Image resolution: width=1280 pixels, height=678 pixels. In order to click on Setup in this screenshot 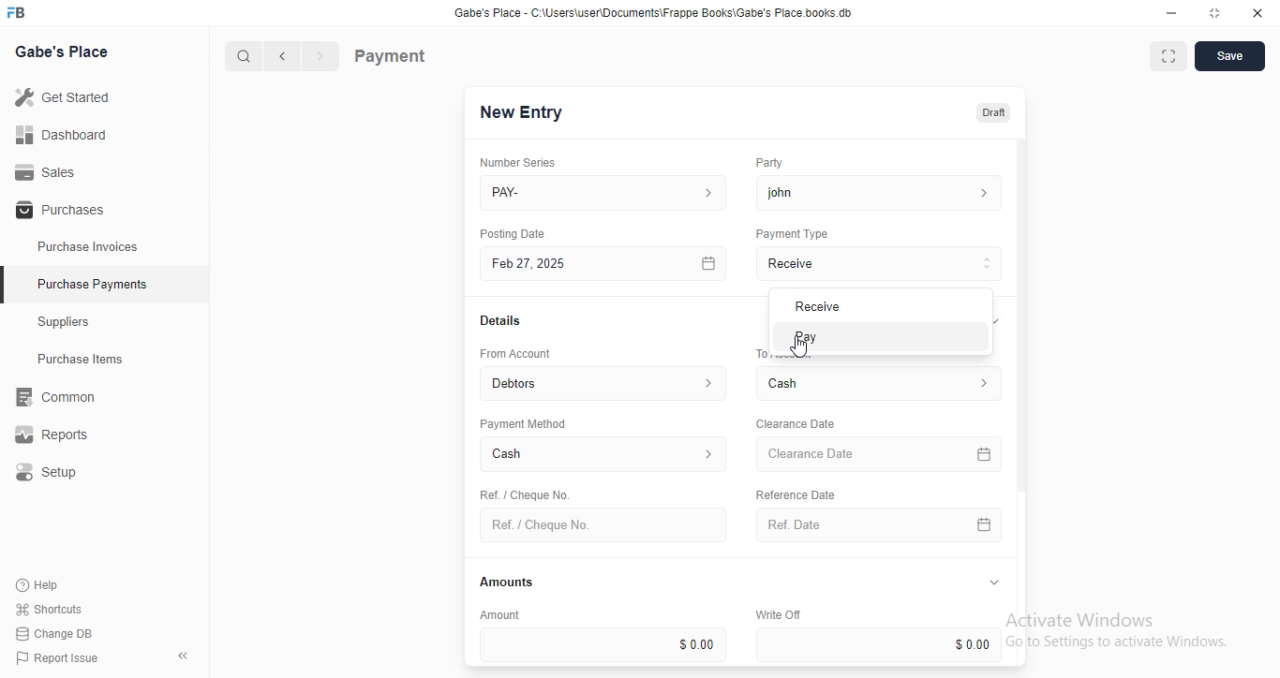, I will do `click(61, 473)`.